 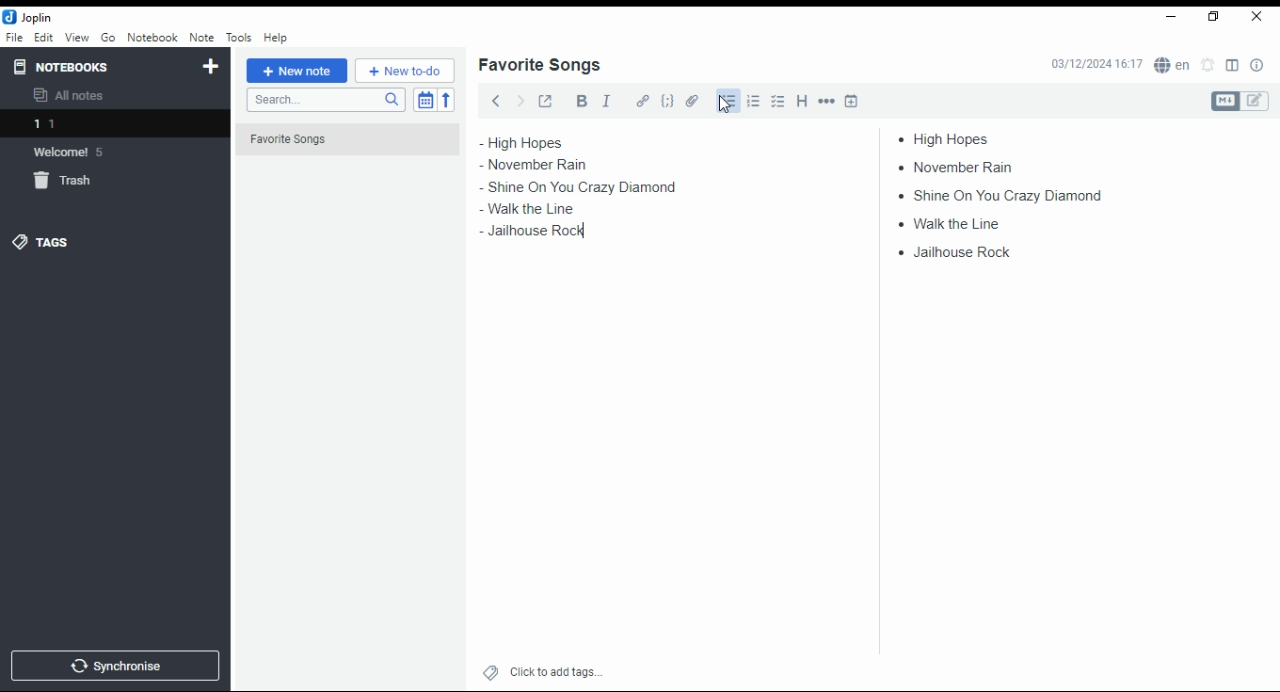 I want to click on 03/12/2024 16:16, so click(x=1096, y=64).